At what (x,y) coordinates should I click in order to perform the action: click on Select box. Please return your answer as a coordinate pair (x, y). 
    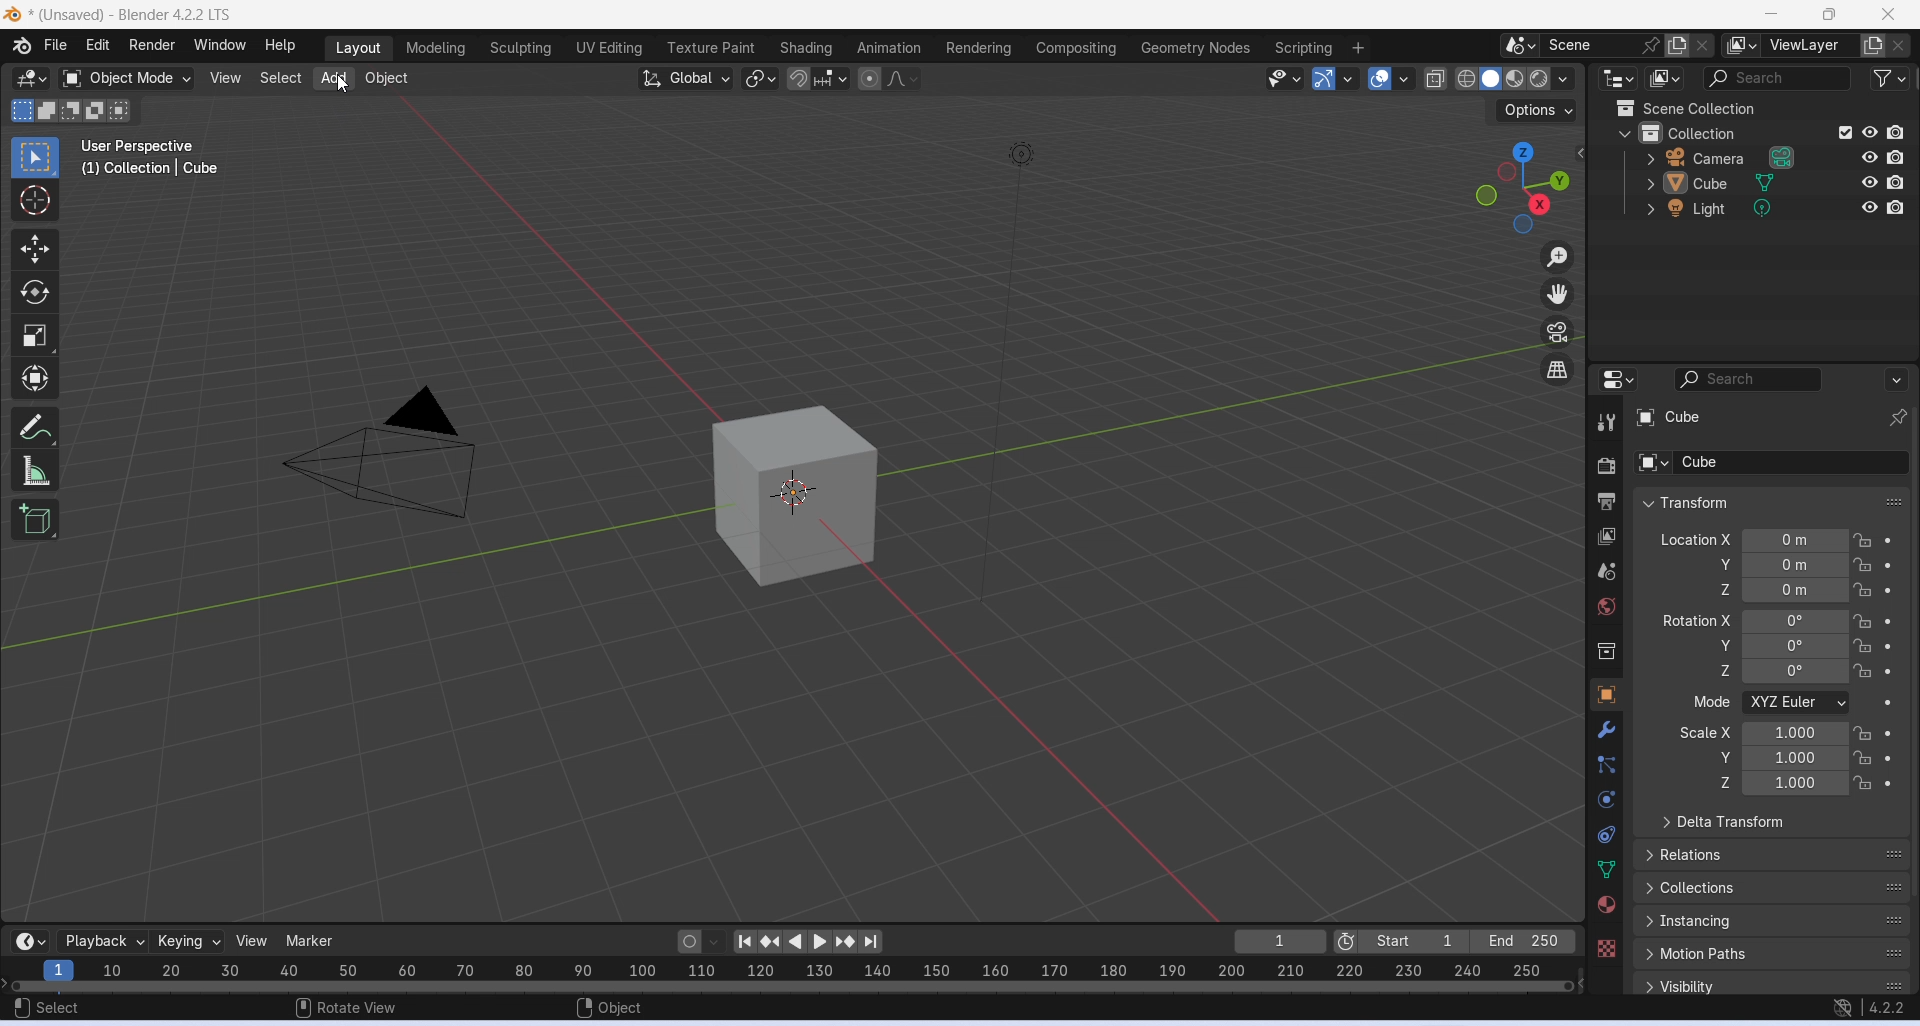
    Looking at the image, I should click on (32, 157).